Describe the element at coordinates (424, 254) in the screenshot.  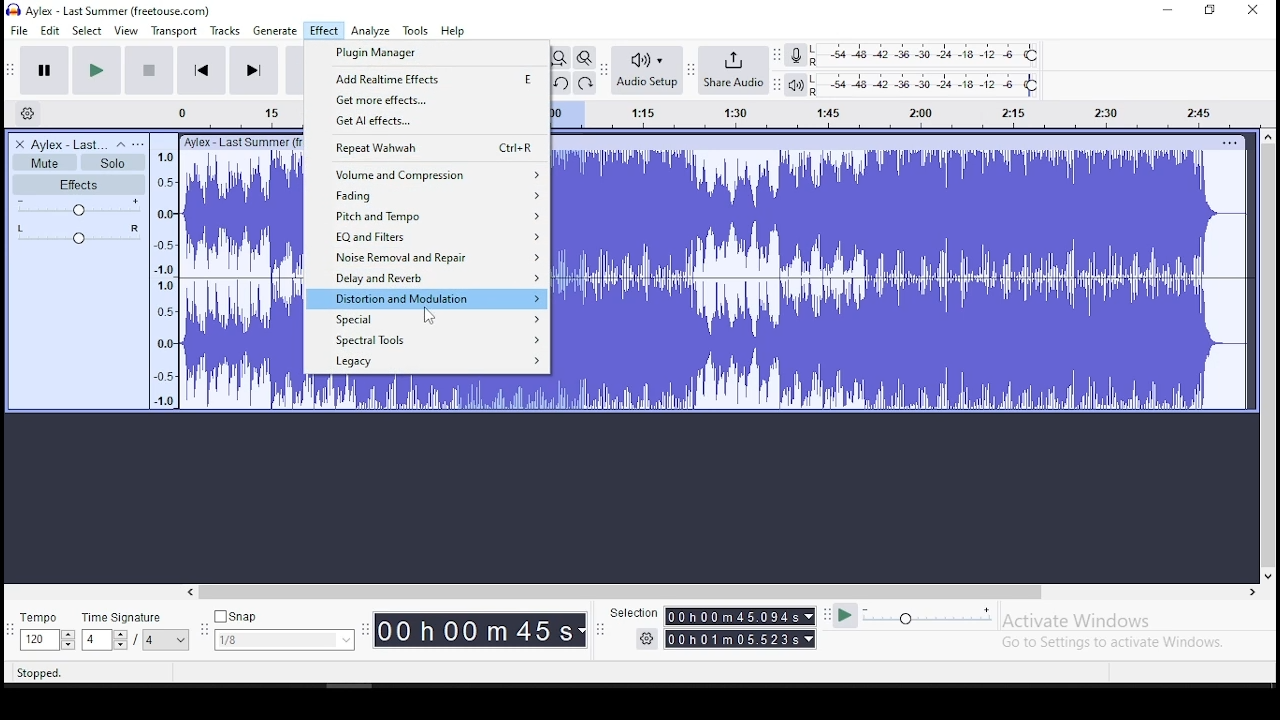
I see `noise removal` at that location.